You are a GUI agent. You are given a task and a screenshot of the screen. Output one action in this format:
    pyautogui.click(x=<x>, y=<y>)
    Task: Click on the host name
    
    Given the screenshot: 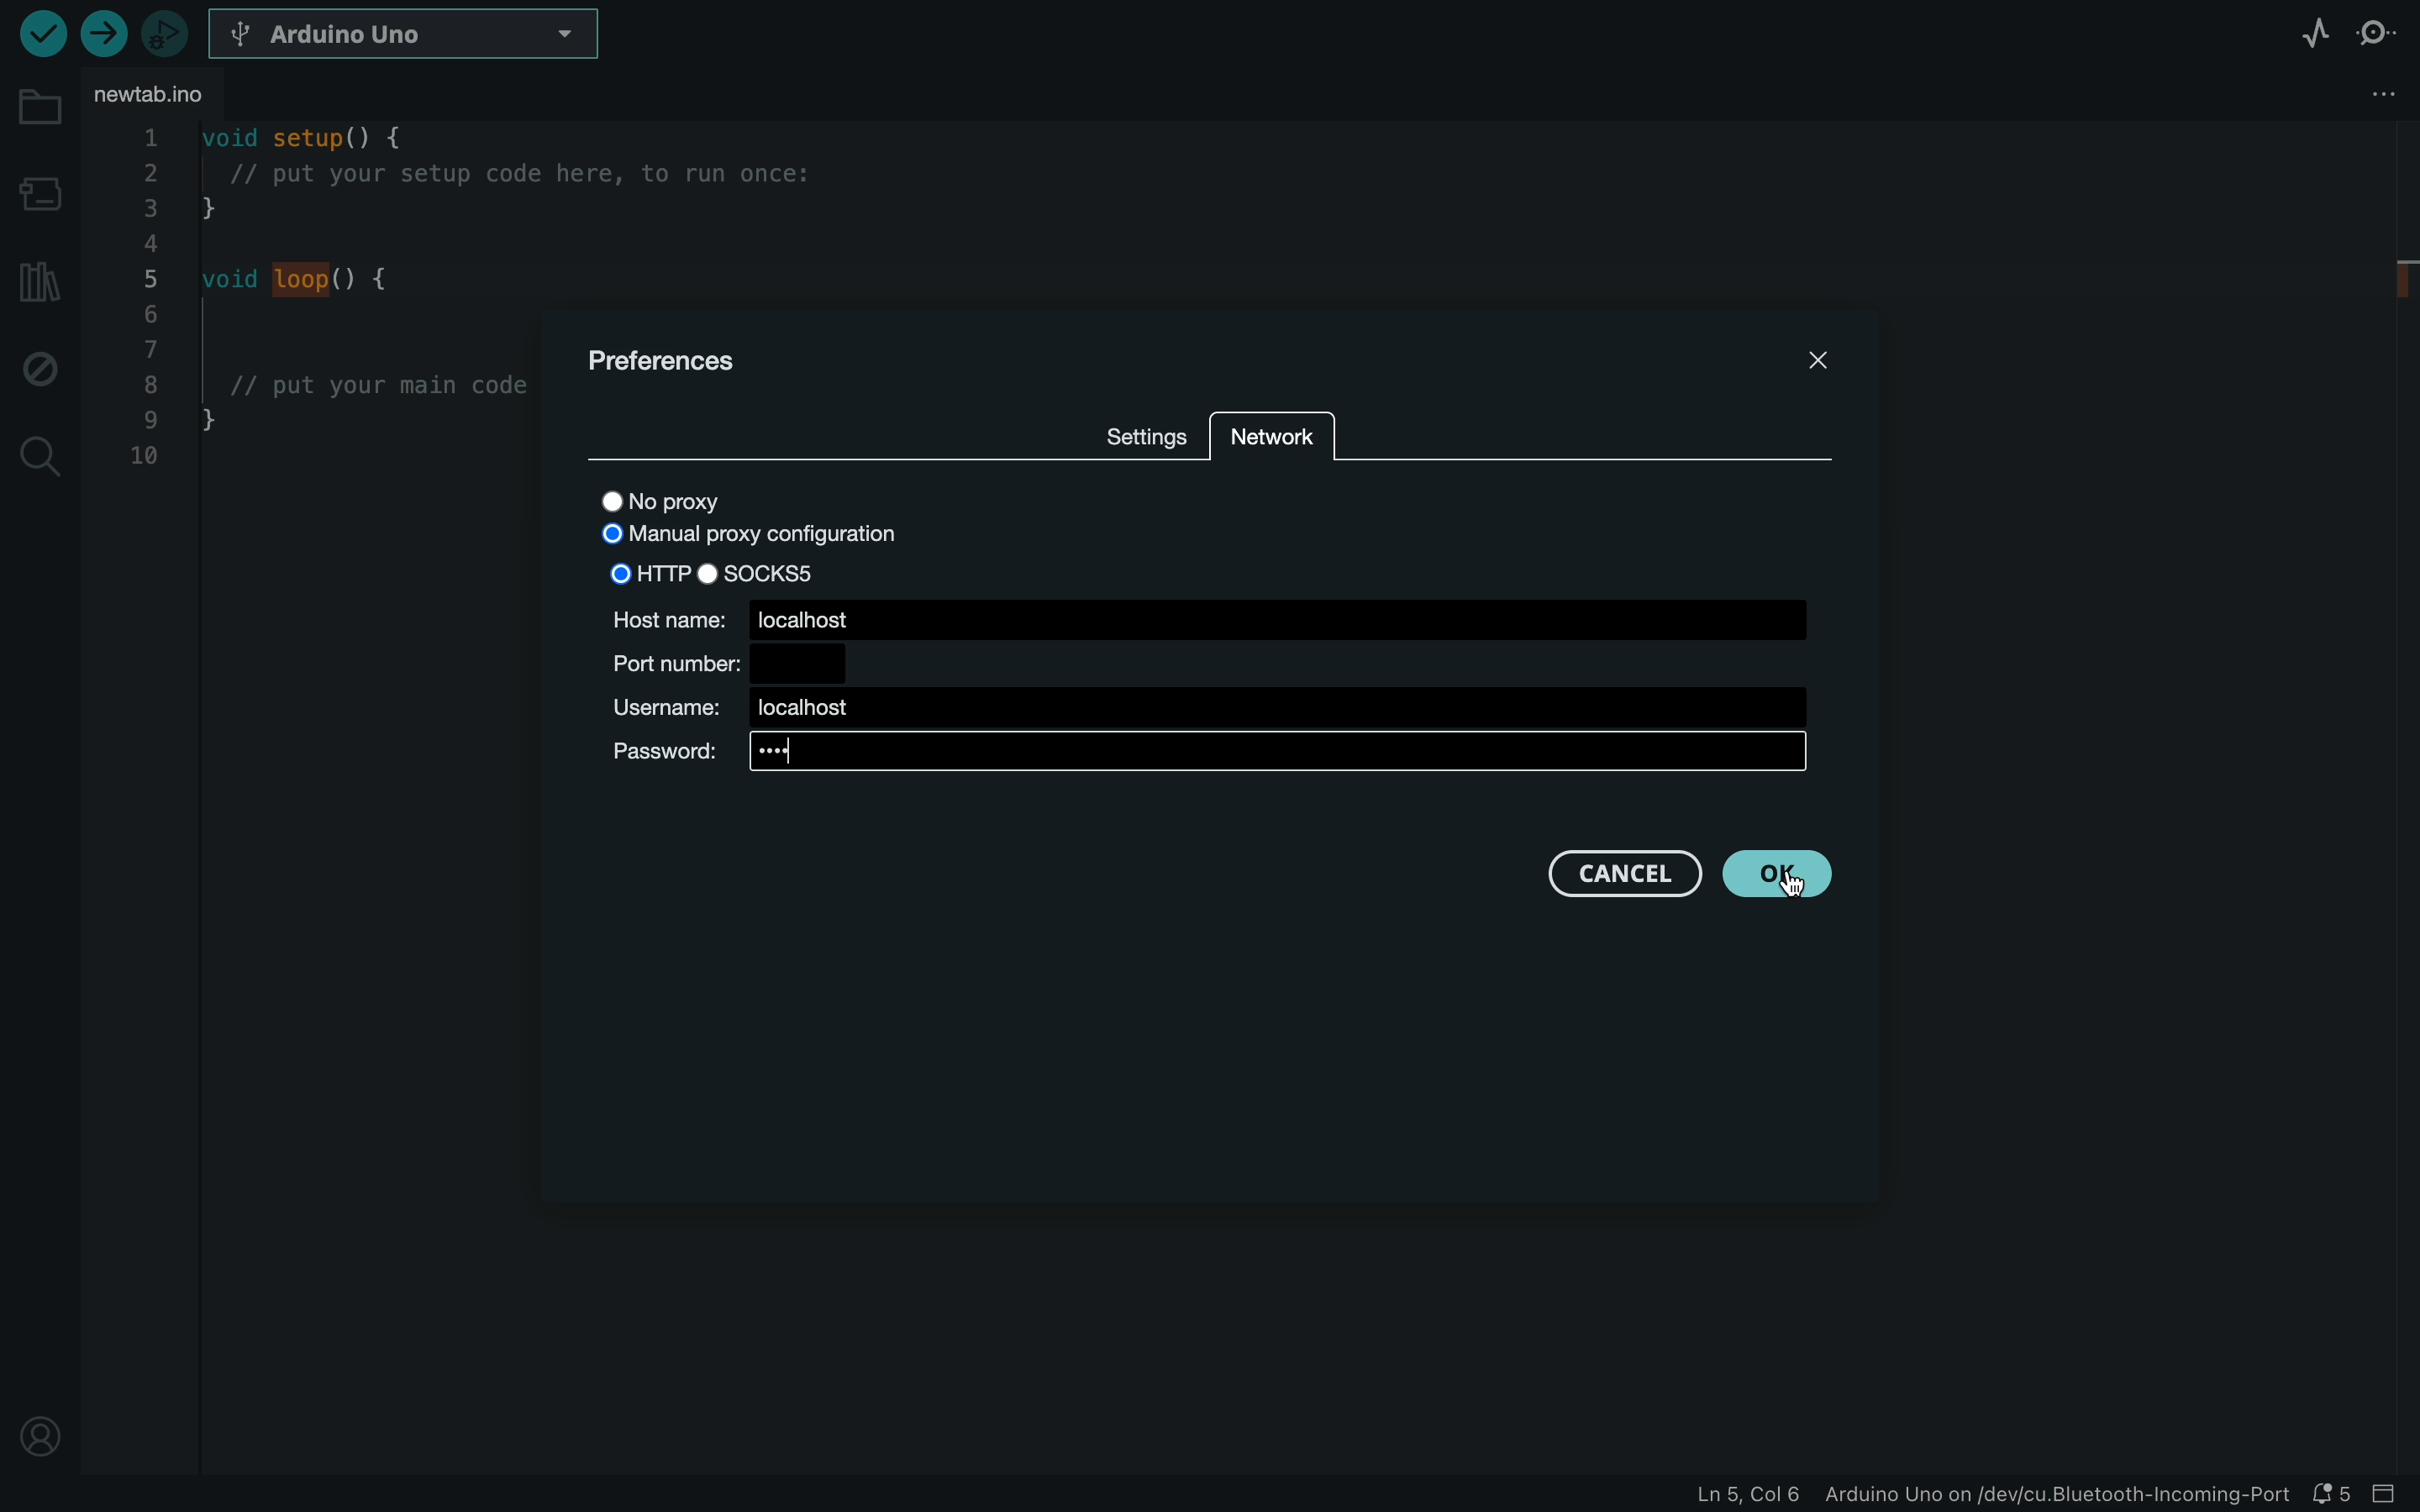 What is the action you would take?
    pyautogui.click(x=1207, y=617)
    